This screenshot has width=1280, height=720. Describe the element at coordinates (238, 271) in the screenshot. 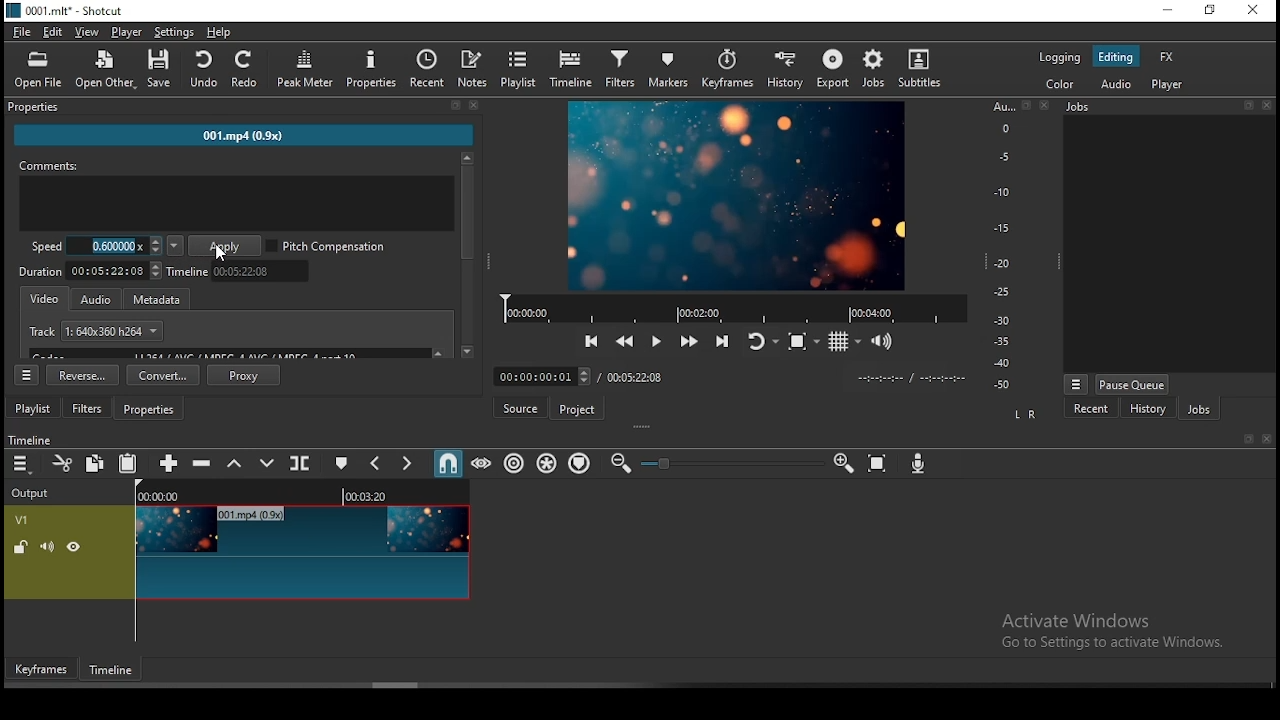

I see `timeline` at that location.